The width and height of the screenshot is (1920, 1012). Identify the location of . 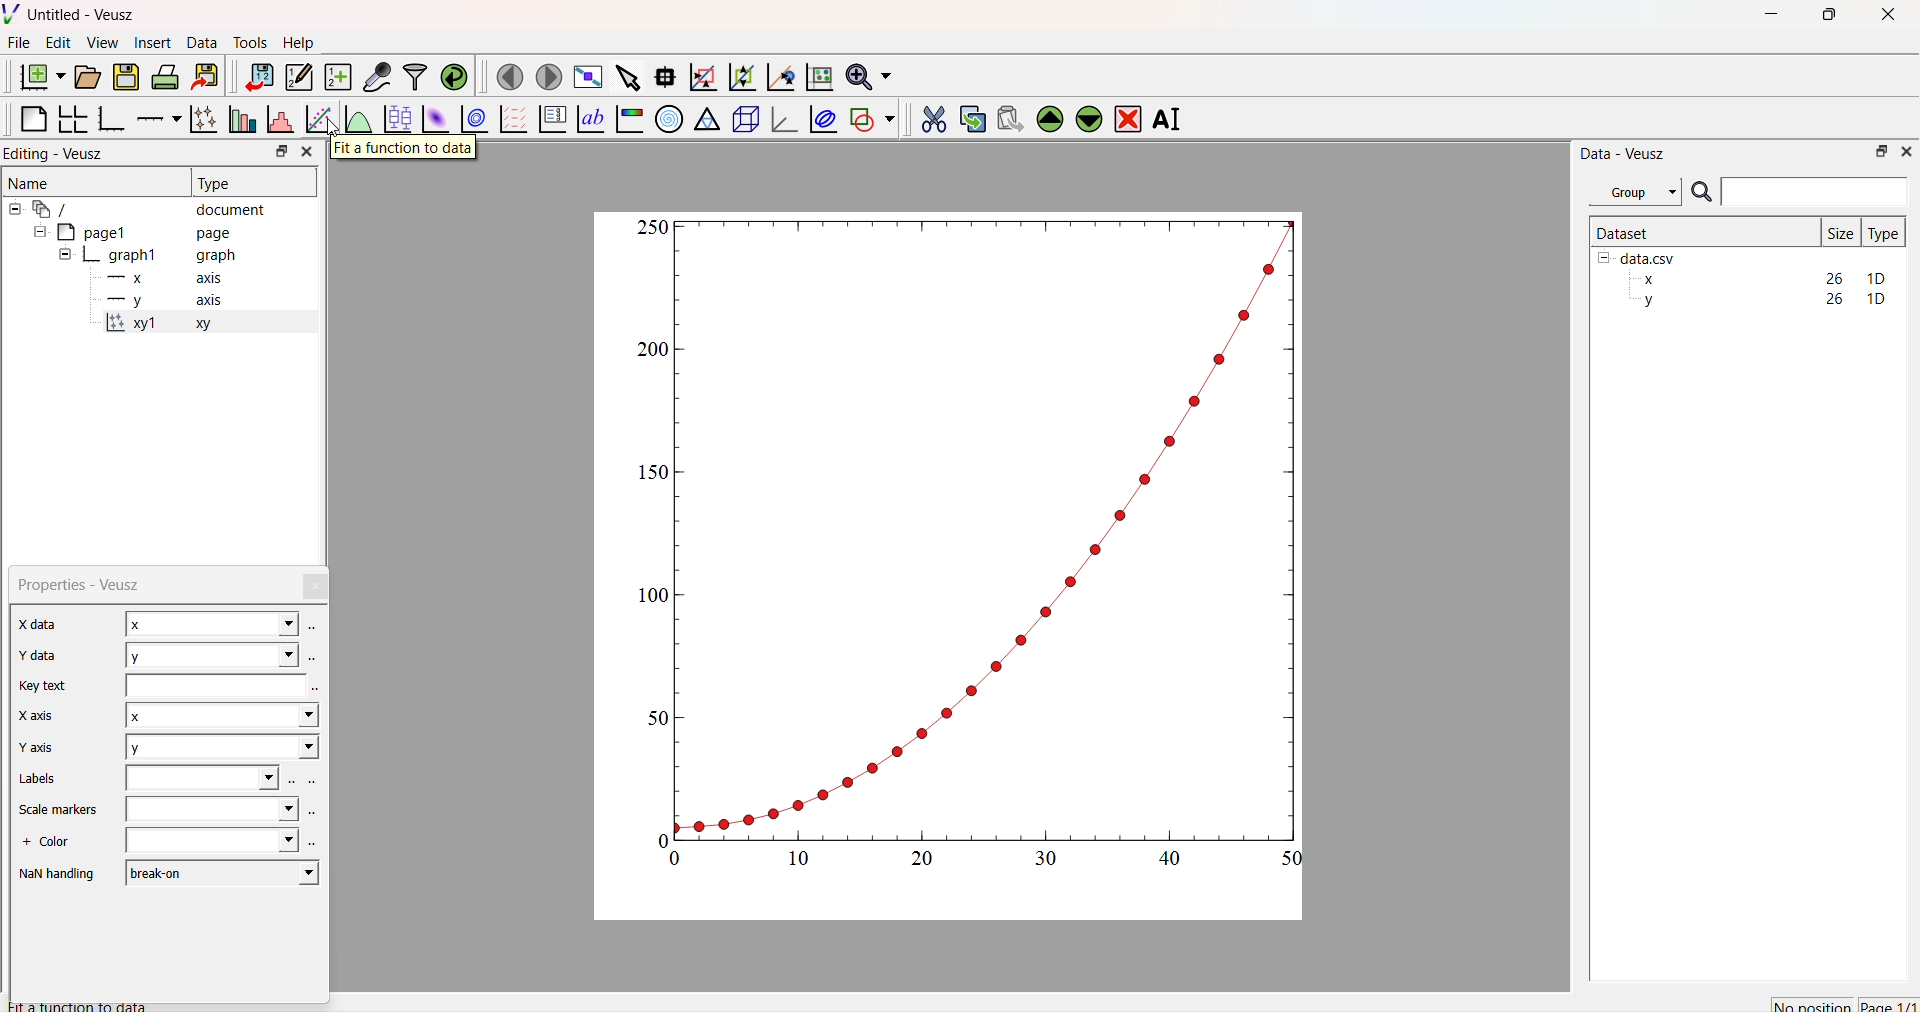
(216, 685).